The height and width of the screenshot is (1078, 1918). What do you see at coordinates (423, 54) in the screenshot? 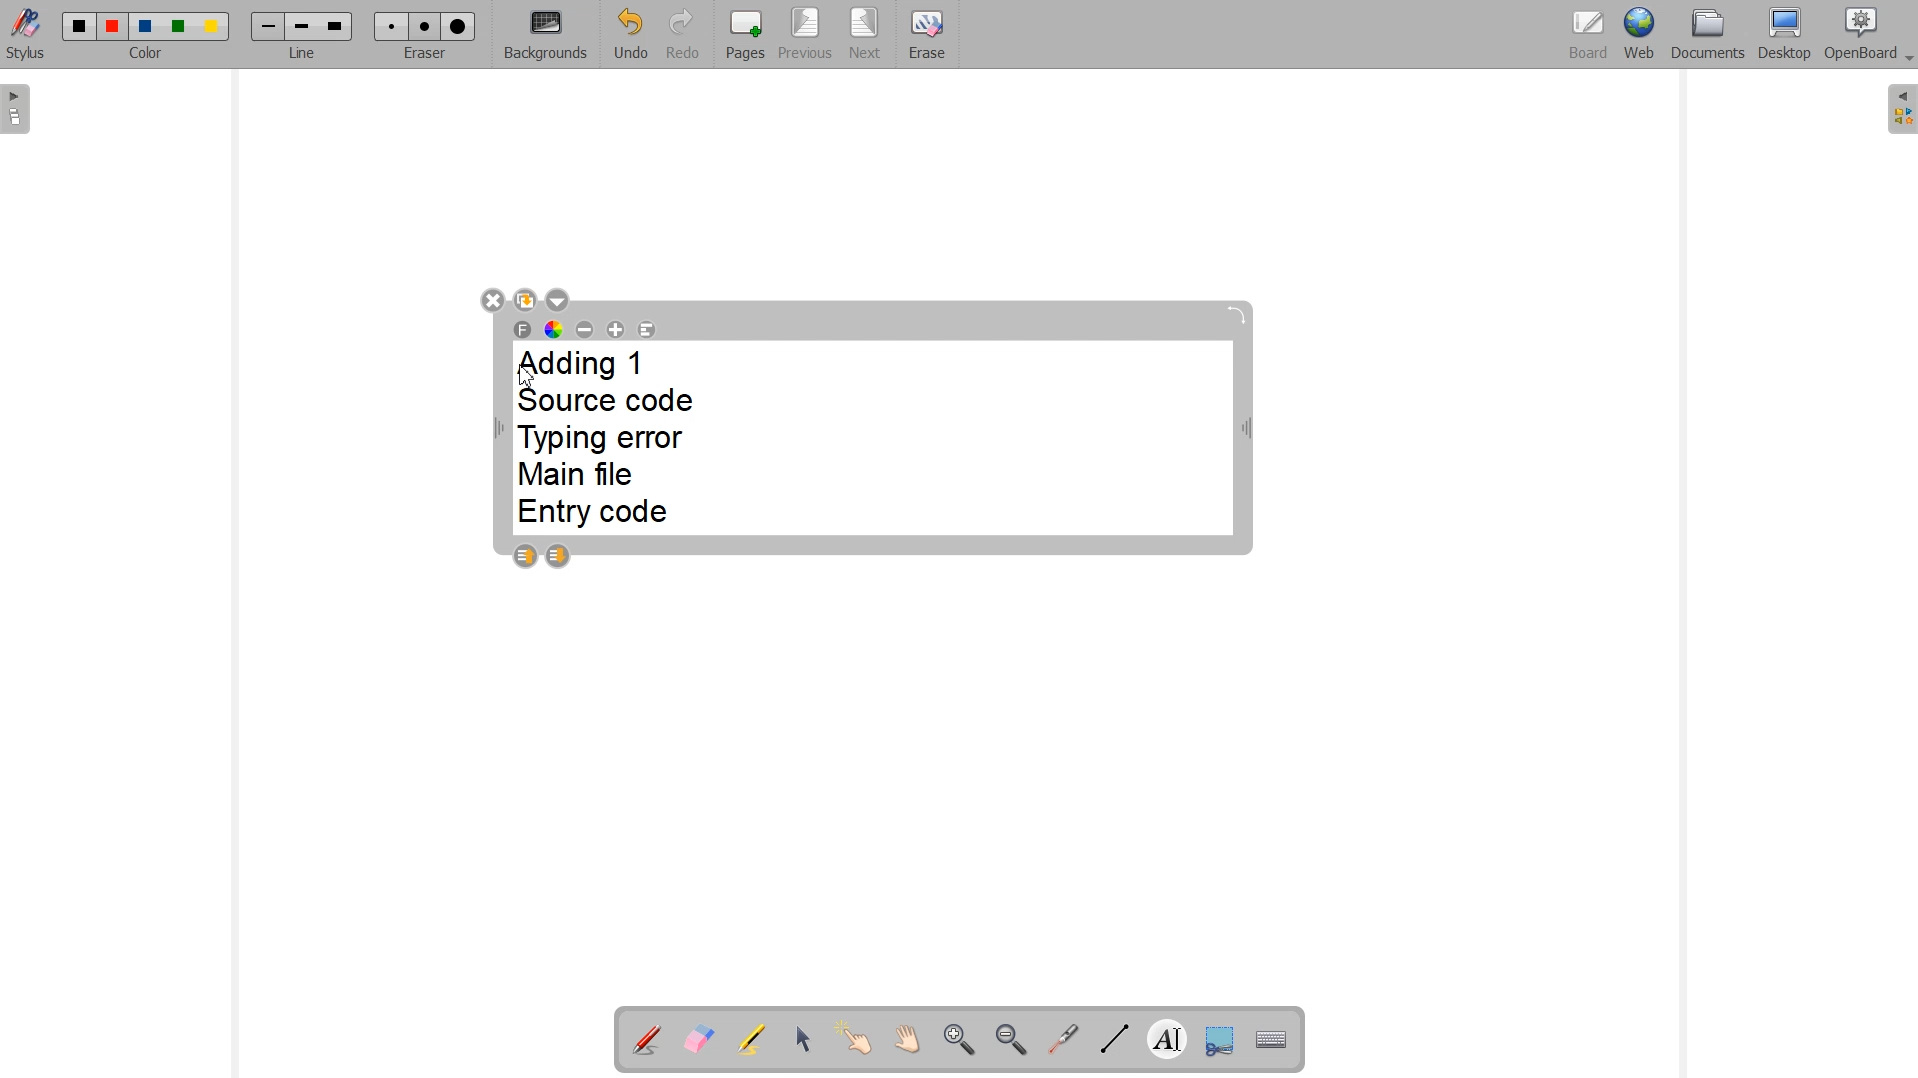
I see `Eraser` at bounding box center [423, 54].